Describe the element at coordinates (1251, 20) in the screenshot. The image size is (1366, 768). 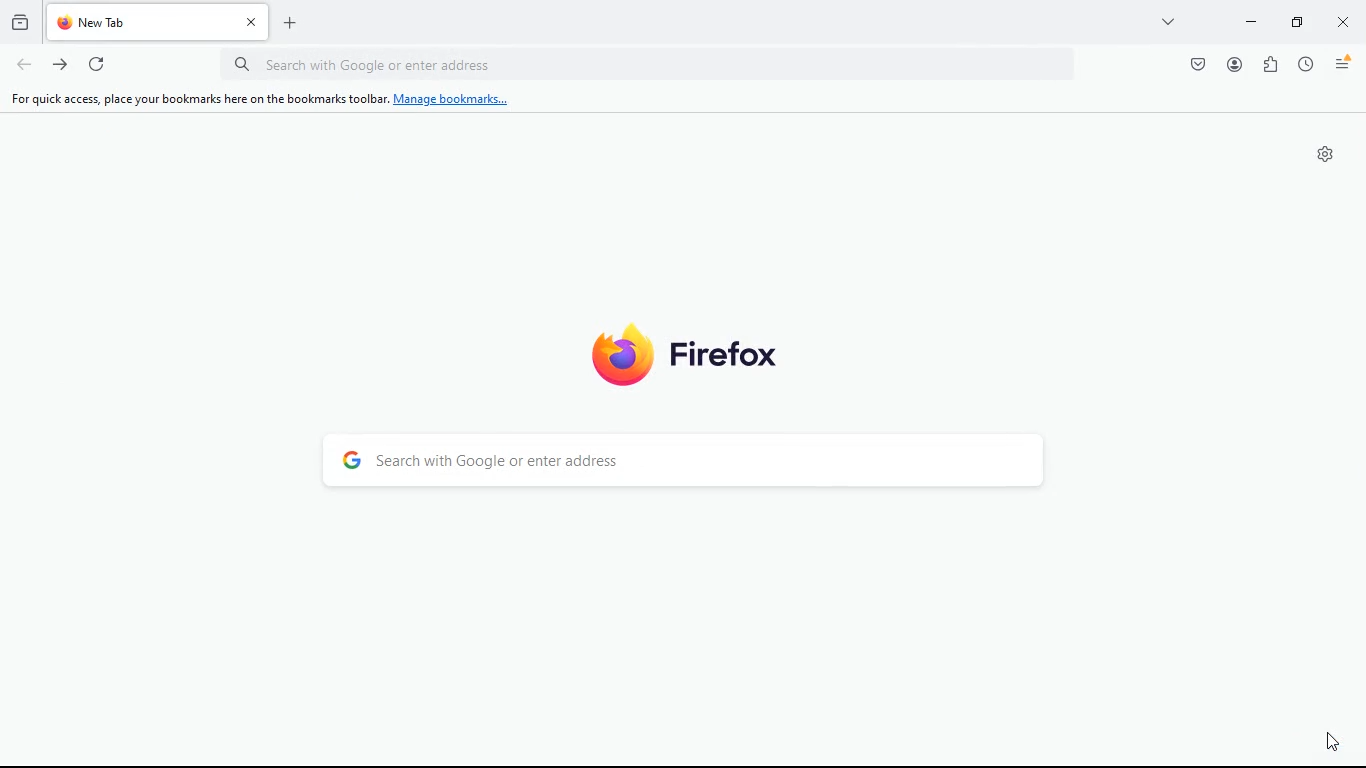
I see `minimize` at that location.